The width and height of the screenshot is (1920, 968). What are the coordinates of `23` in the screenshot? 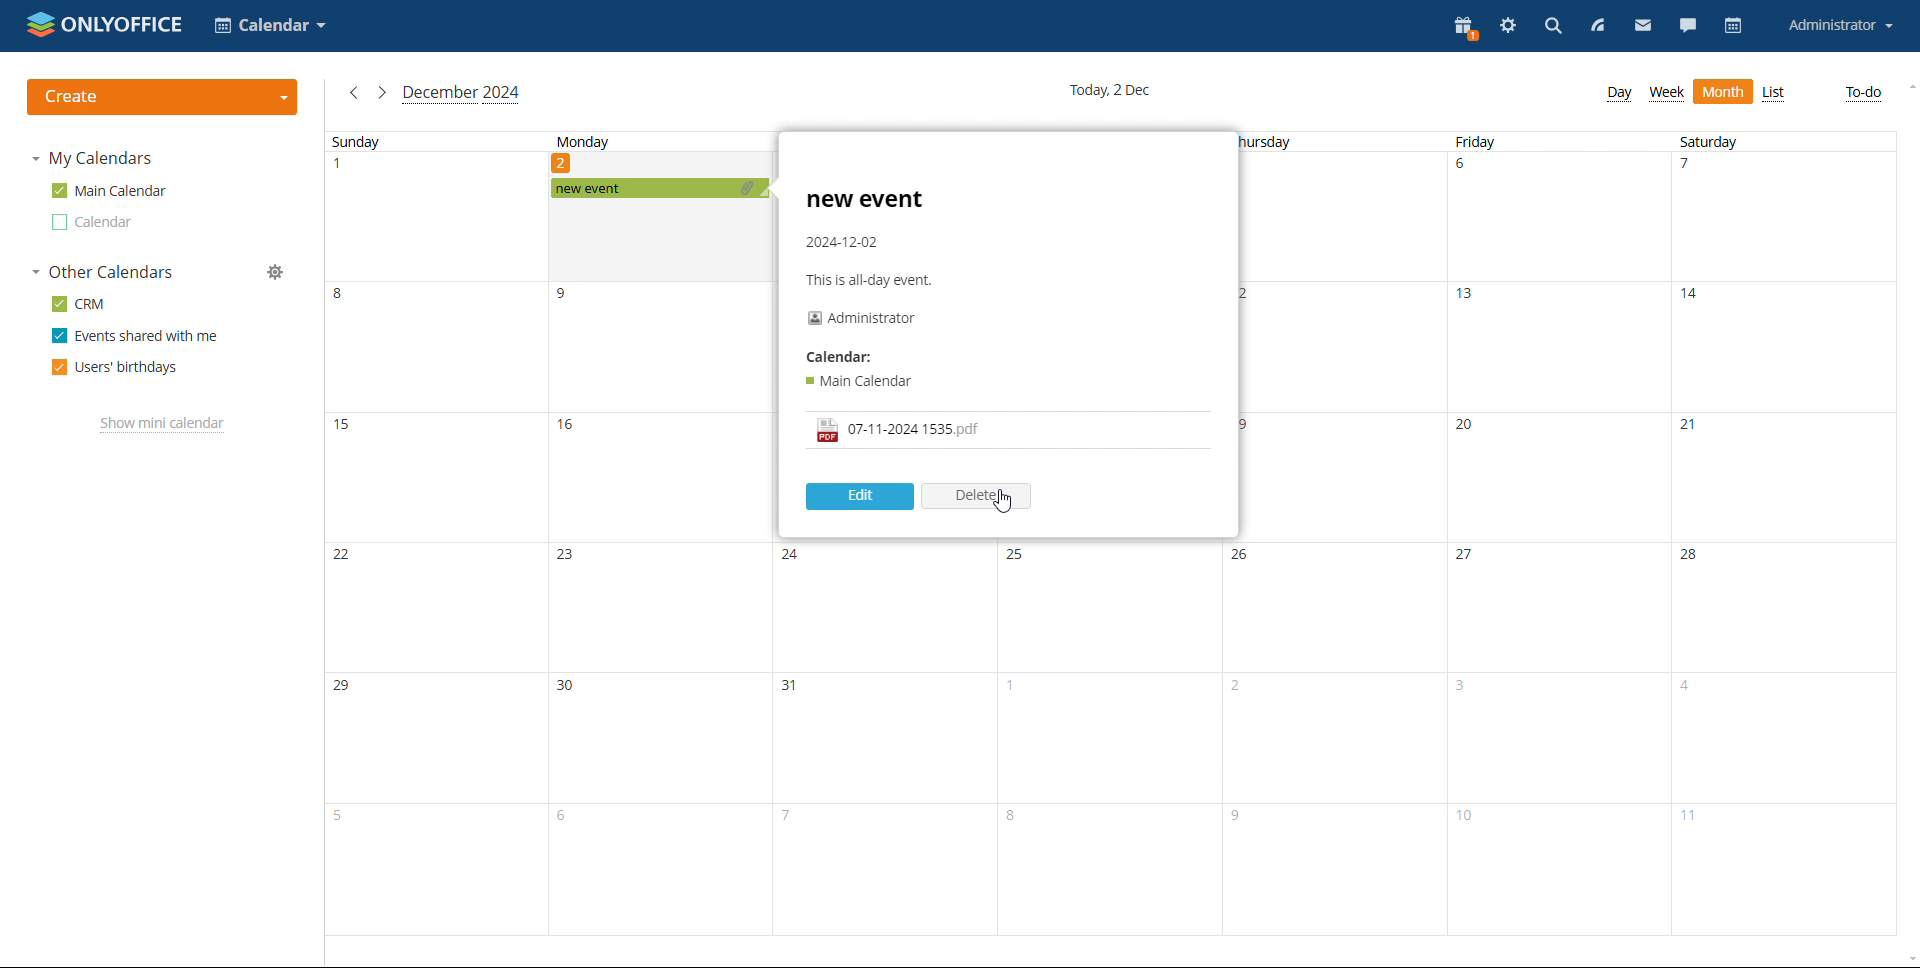 It's located at (569, 559).